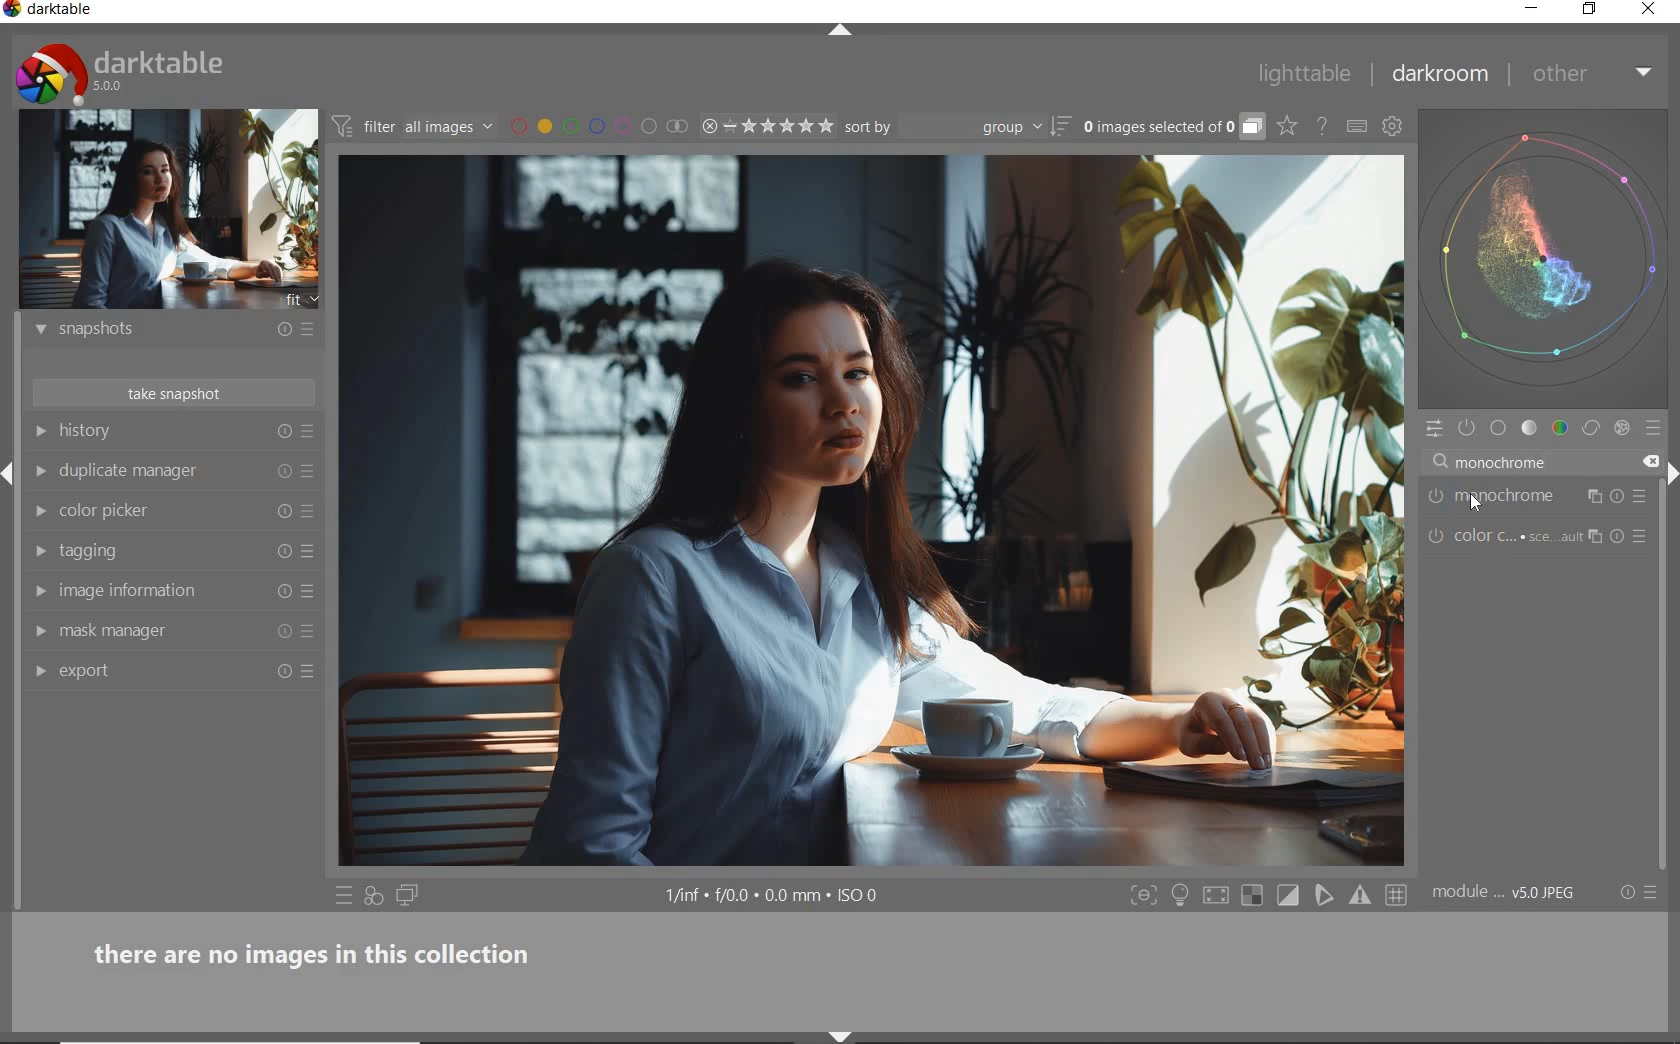  What do you see at coordinates (283, 471) in the screenshot?
I see `reset` at bounding box center [283, 471].